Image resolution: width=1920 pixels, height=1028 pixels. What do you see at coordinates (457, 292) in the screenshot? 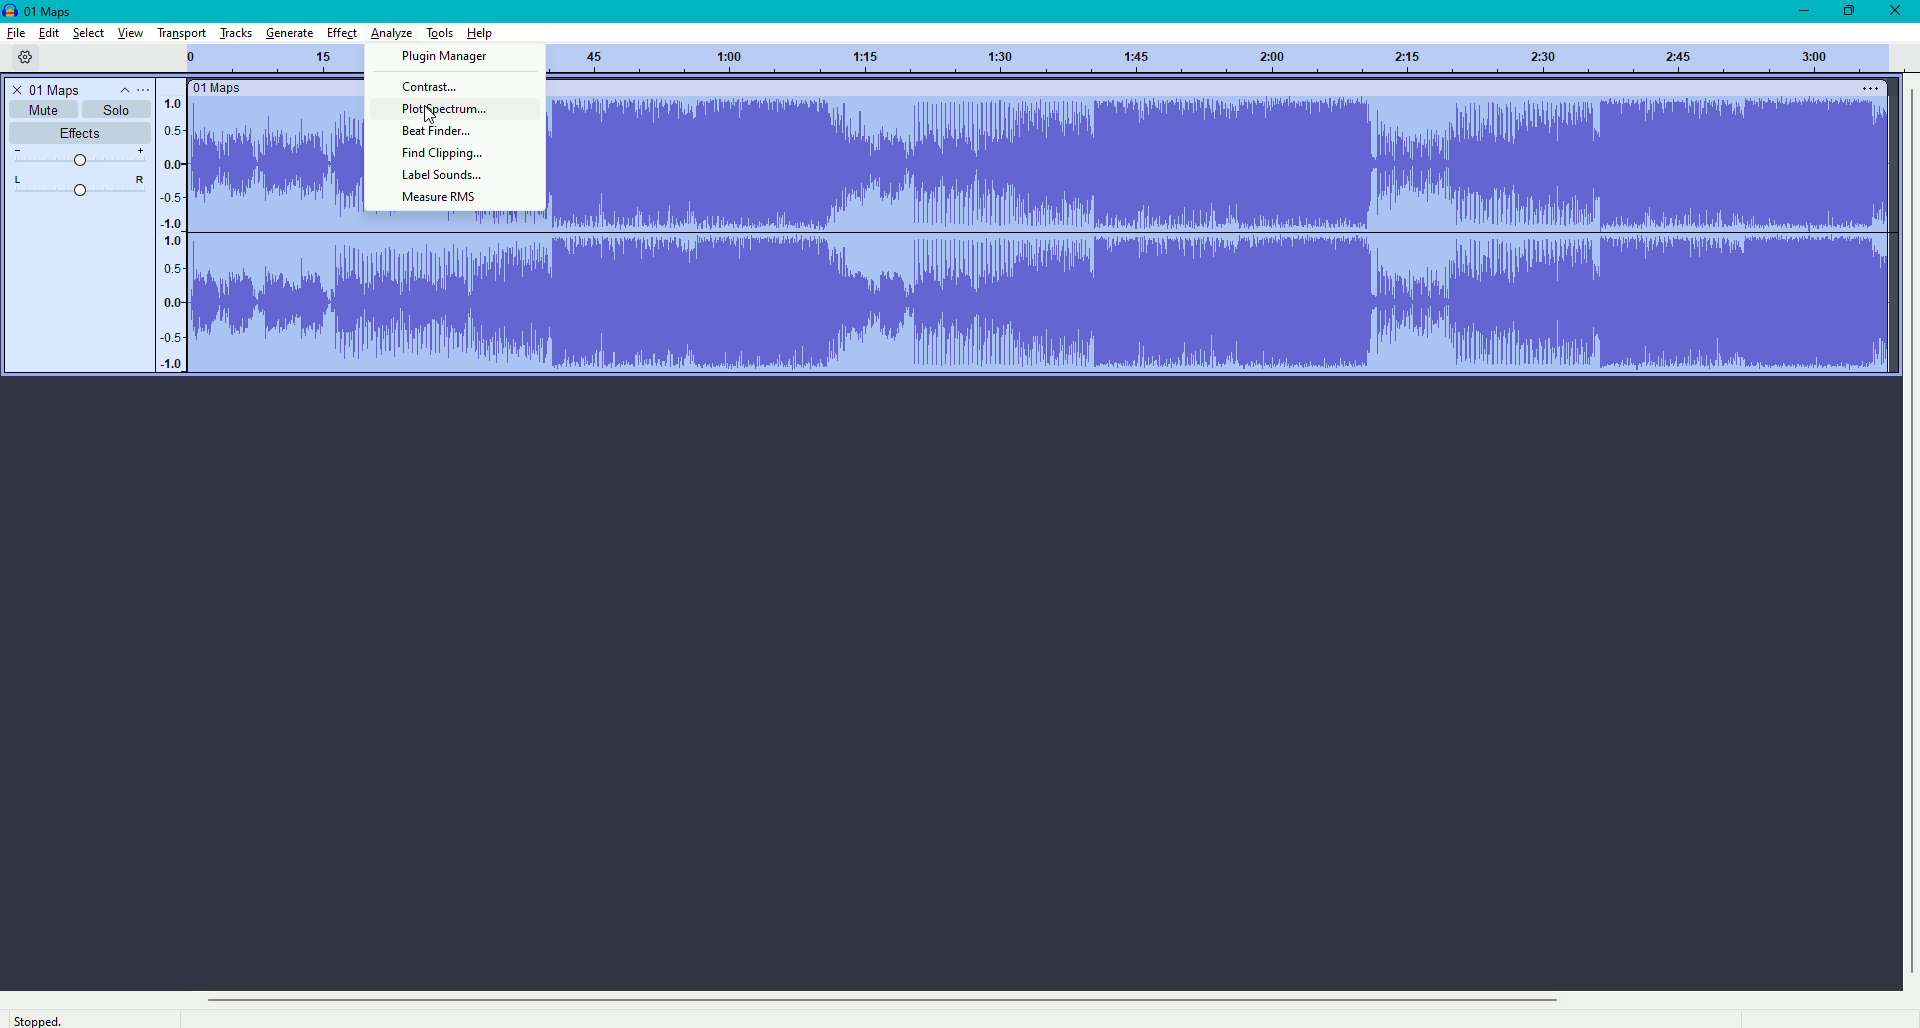
I see `sound track` at bounding box center [457, 292].